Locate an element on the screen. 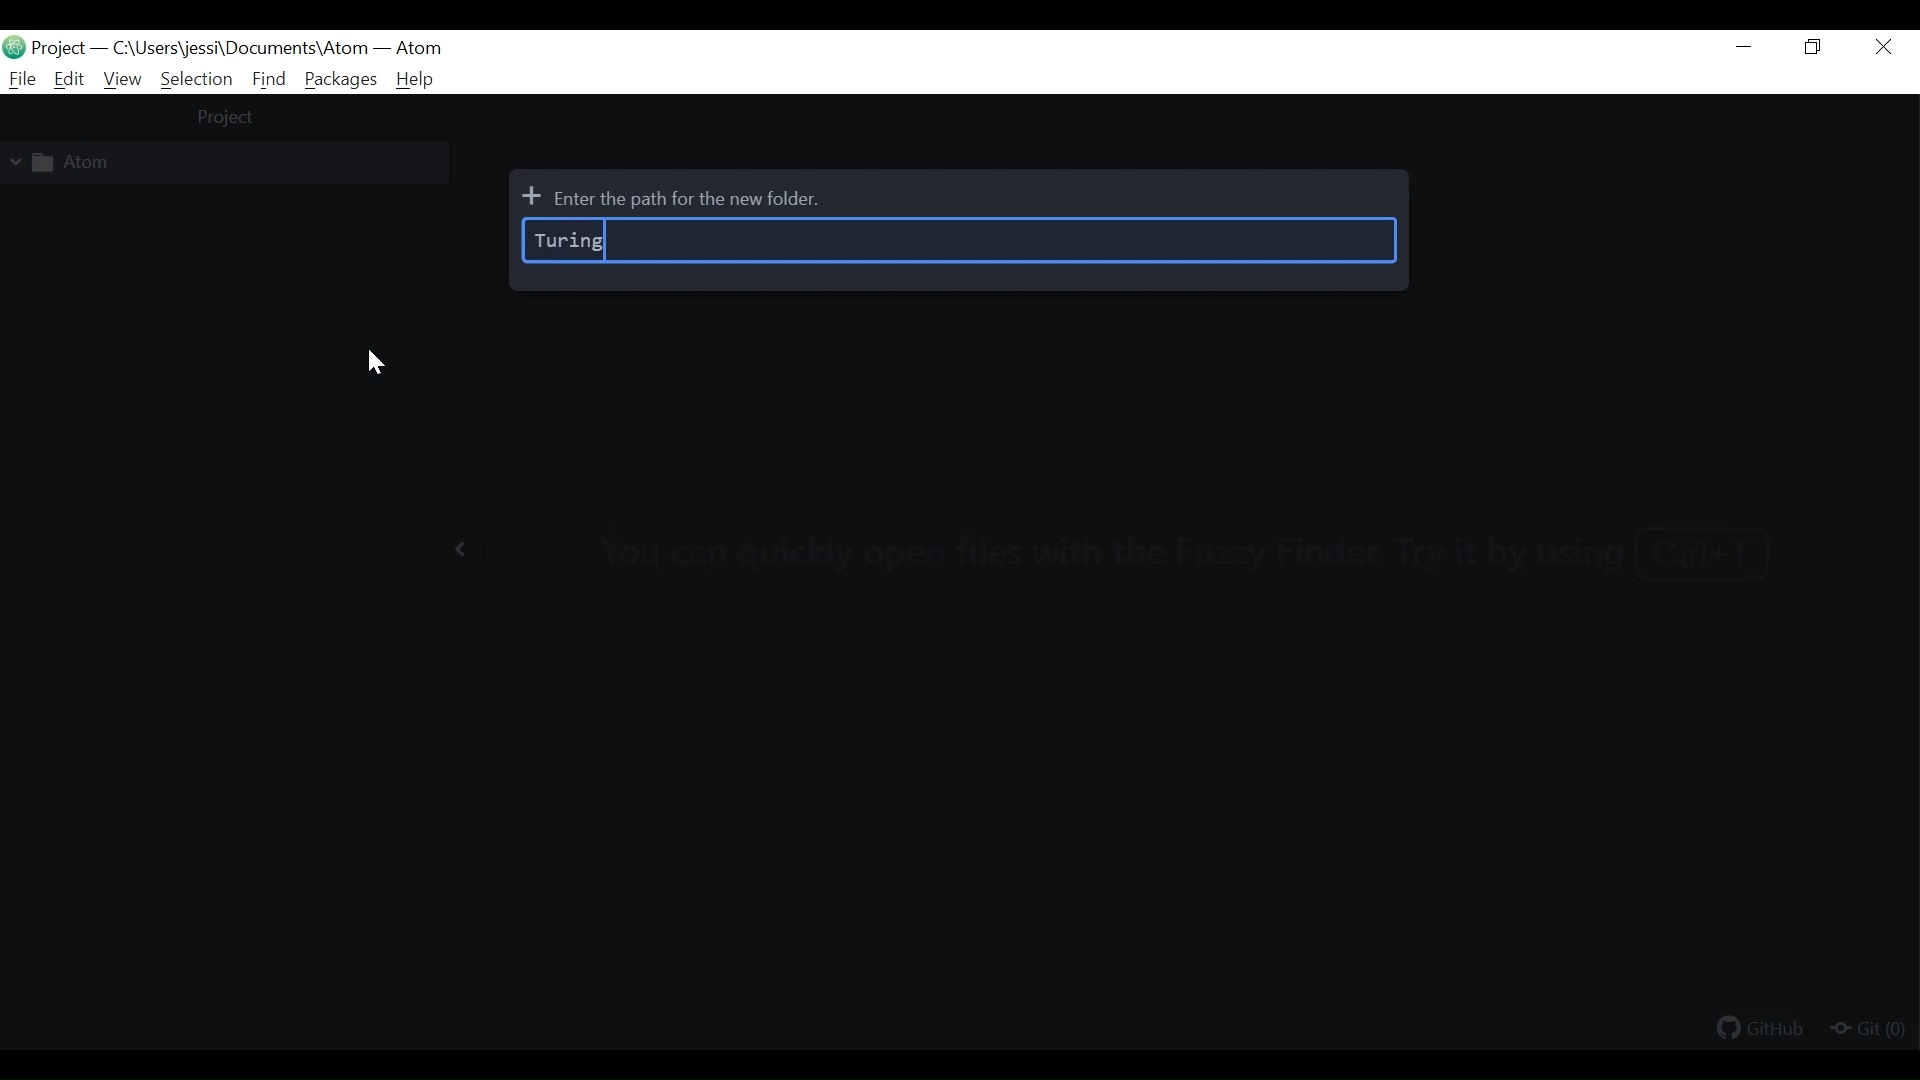 The height and width of the screenshot is (1080, 1920). Atom is located at coordinates (418, 49).